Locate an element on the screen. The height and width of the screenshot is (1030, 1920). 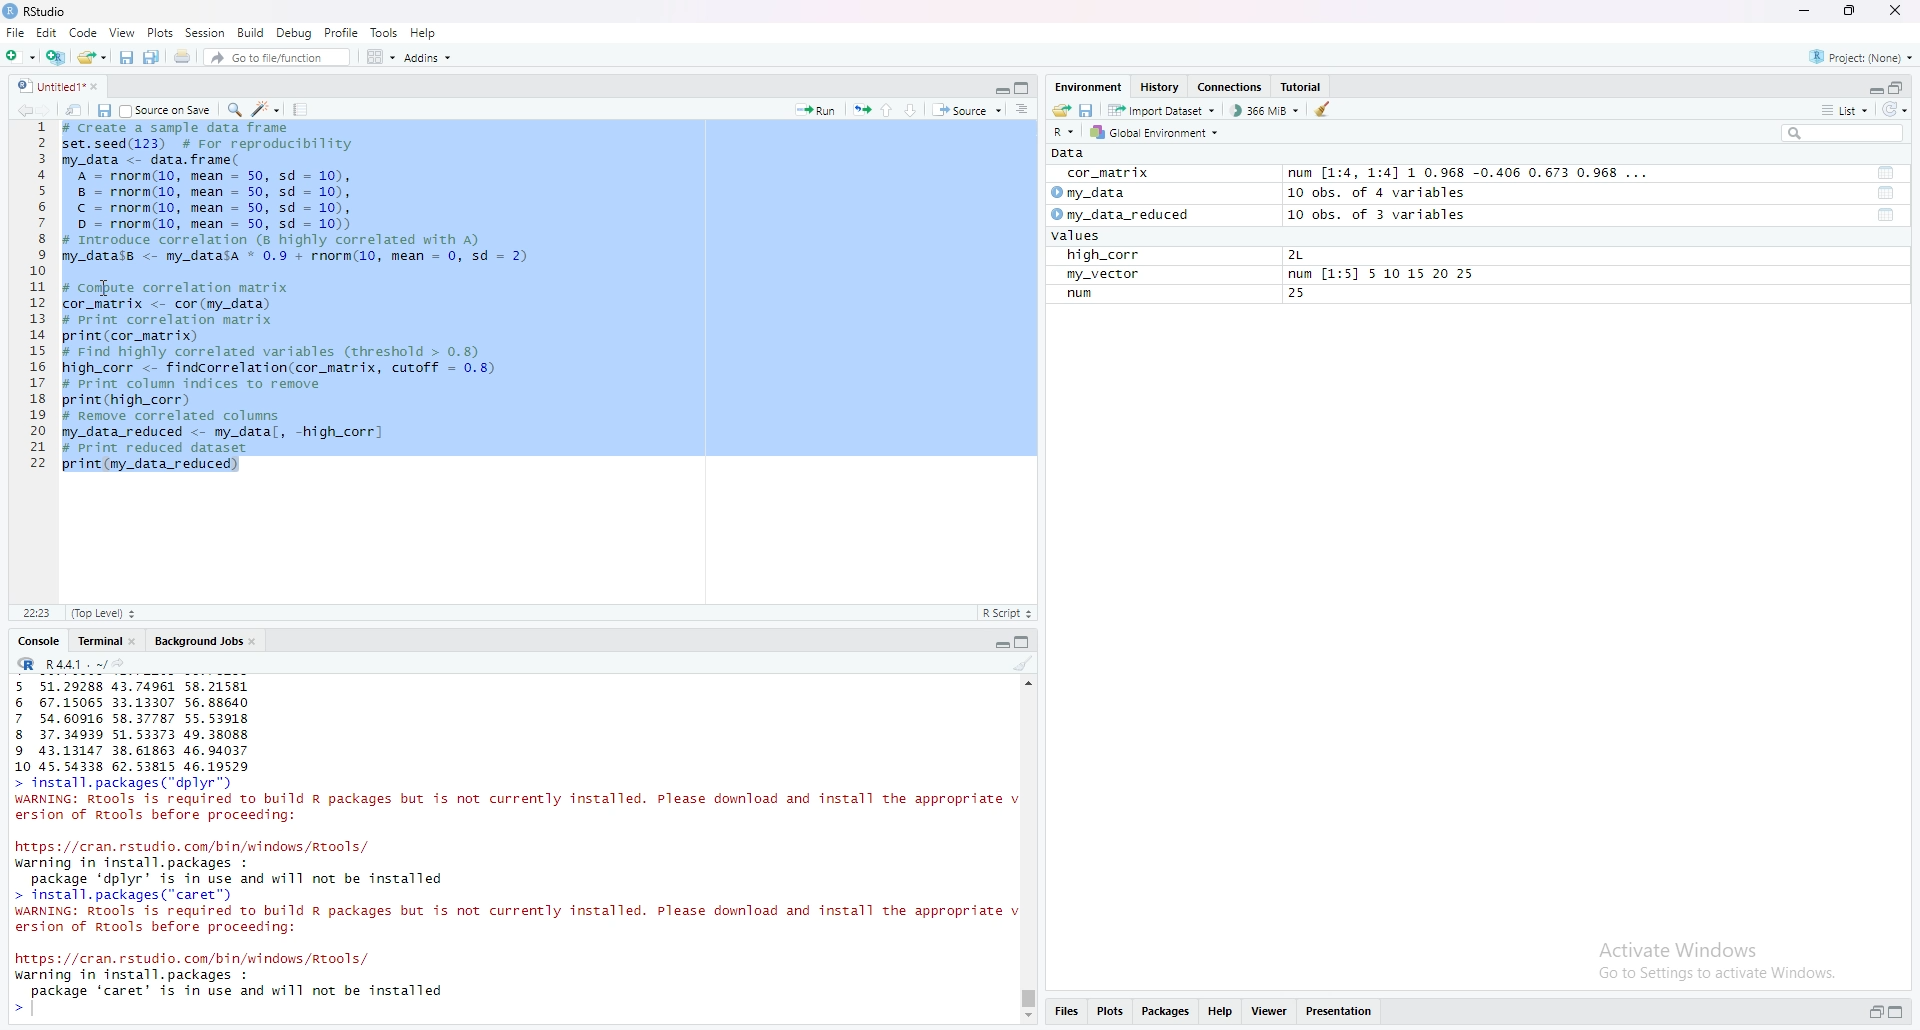
edit is located at coordinates (267, 108).